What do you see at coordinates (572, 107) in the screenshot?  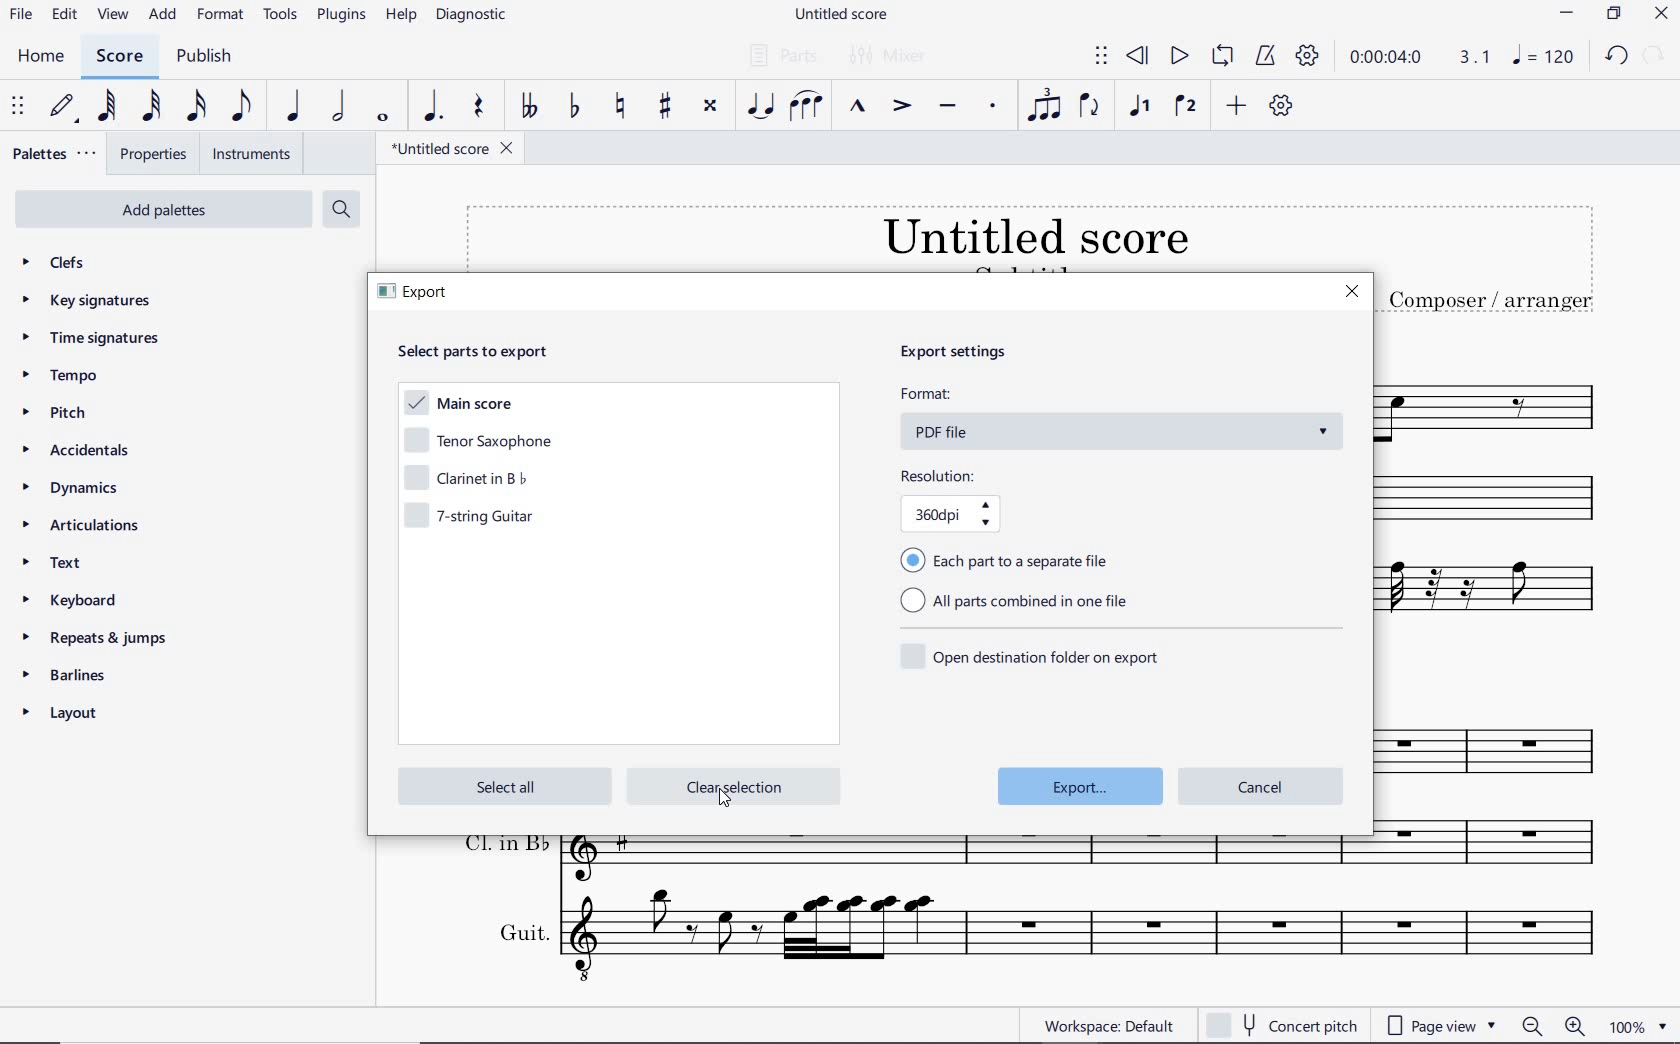 I see `TOGGLE FLAT` at bounding box center [572, 107].